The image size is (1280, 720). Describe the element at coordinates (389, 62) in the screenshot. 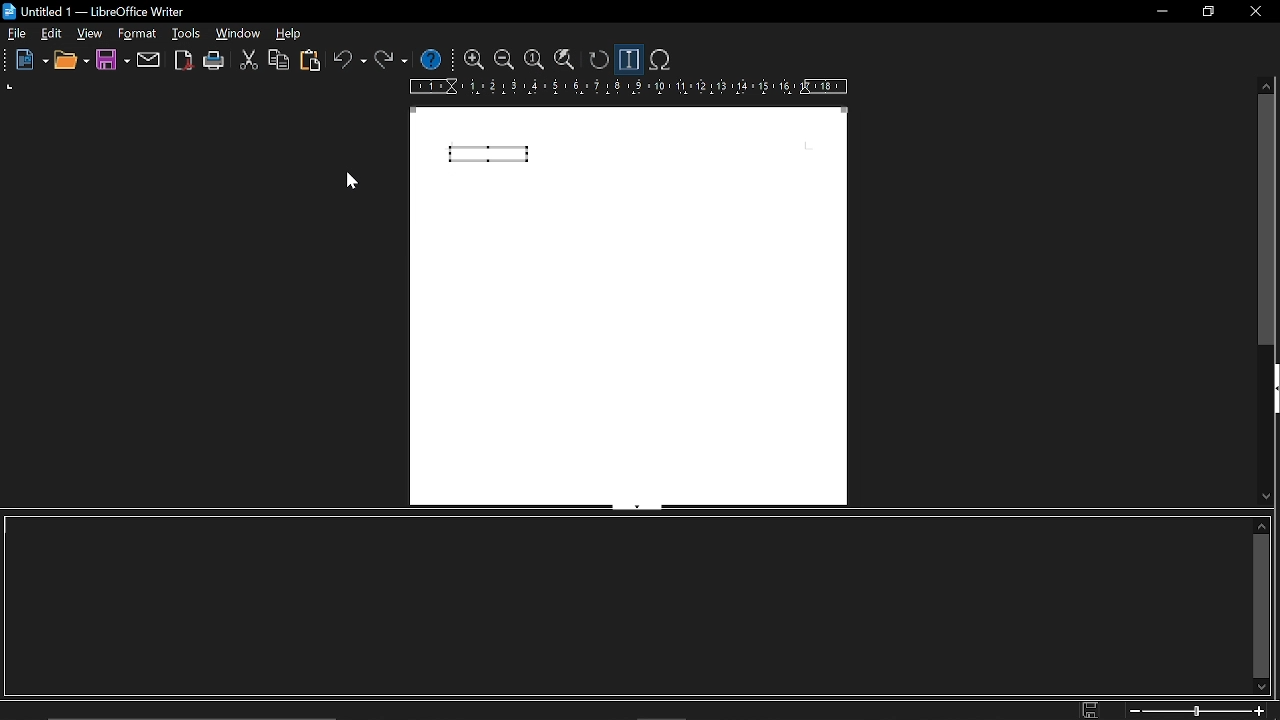

I see `redo` at that location.